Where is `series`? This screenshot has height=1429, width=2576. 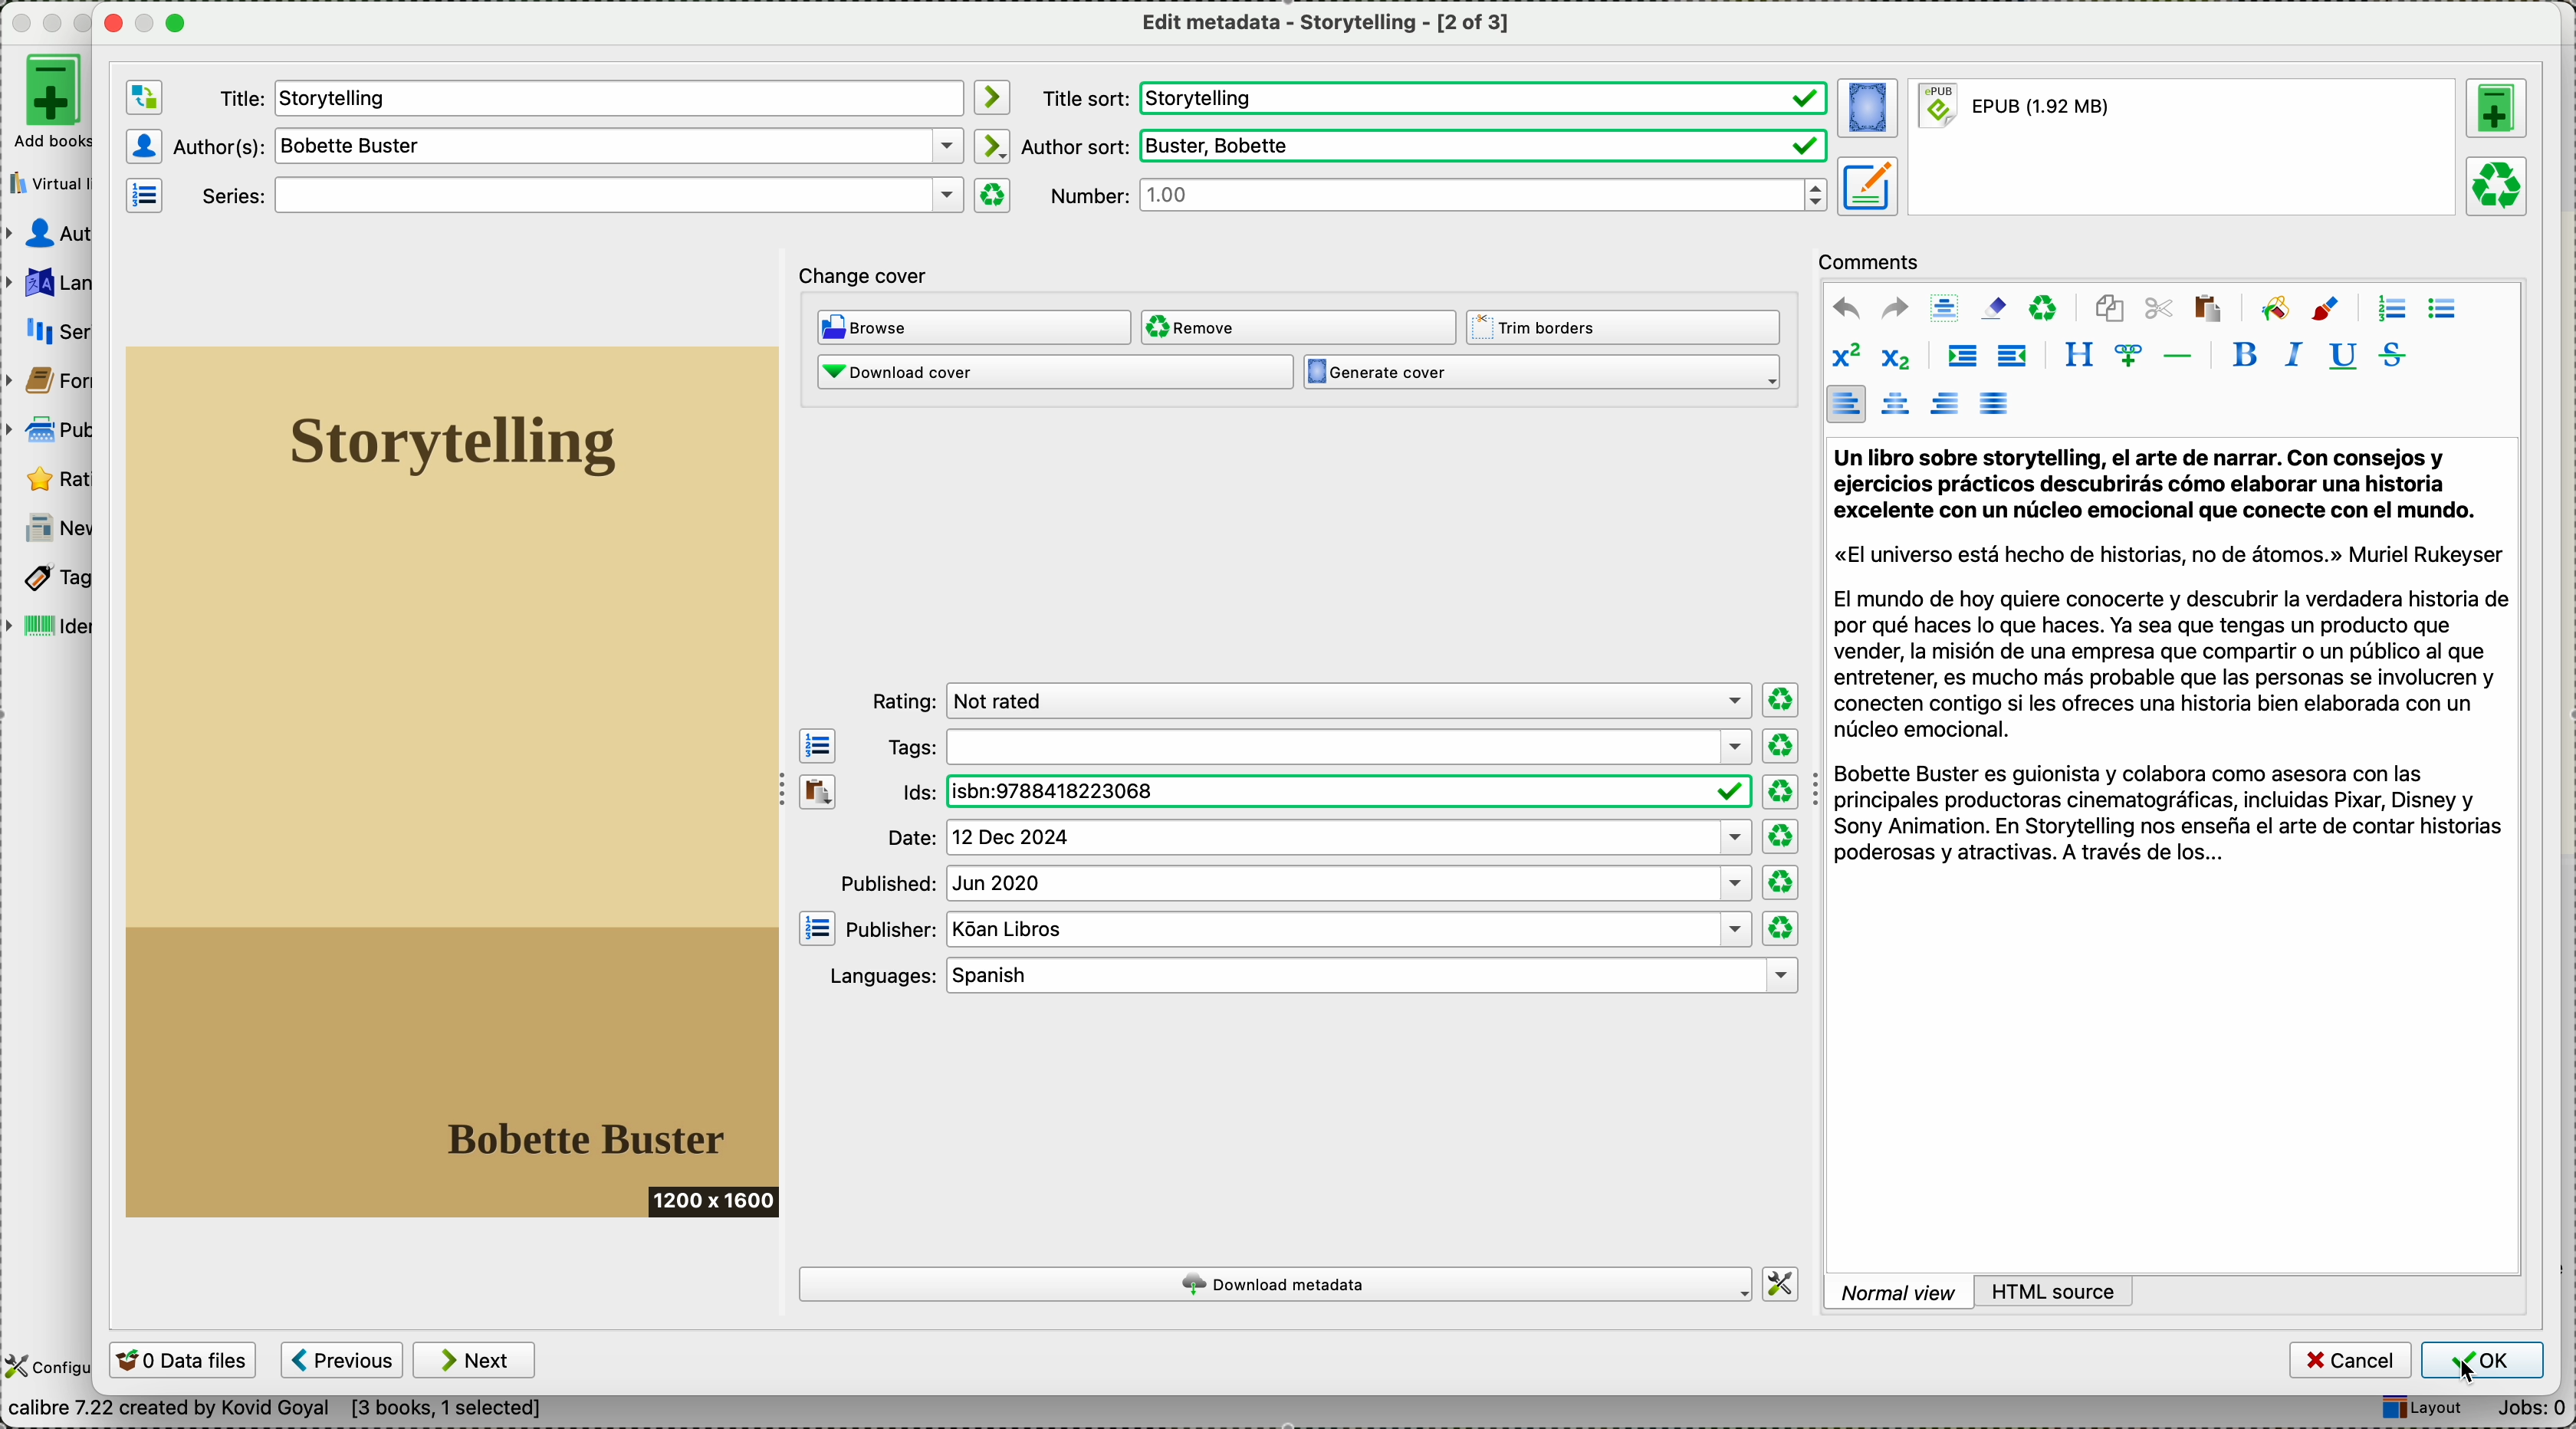 series is located at coordinates (576, 195).